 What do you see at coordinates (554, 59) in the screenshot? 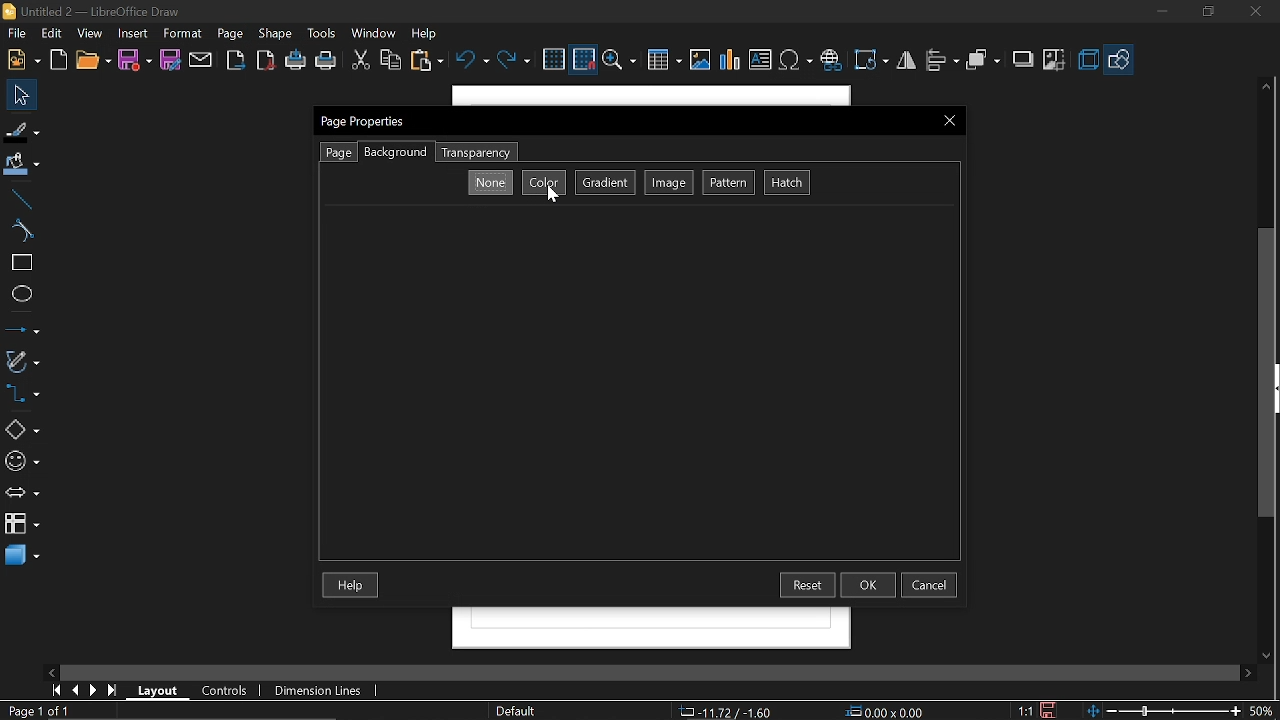
I see `grid` at bounding box center [554, 59].